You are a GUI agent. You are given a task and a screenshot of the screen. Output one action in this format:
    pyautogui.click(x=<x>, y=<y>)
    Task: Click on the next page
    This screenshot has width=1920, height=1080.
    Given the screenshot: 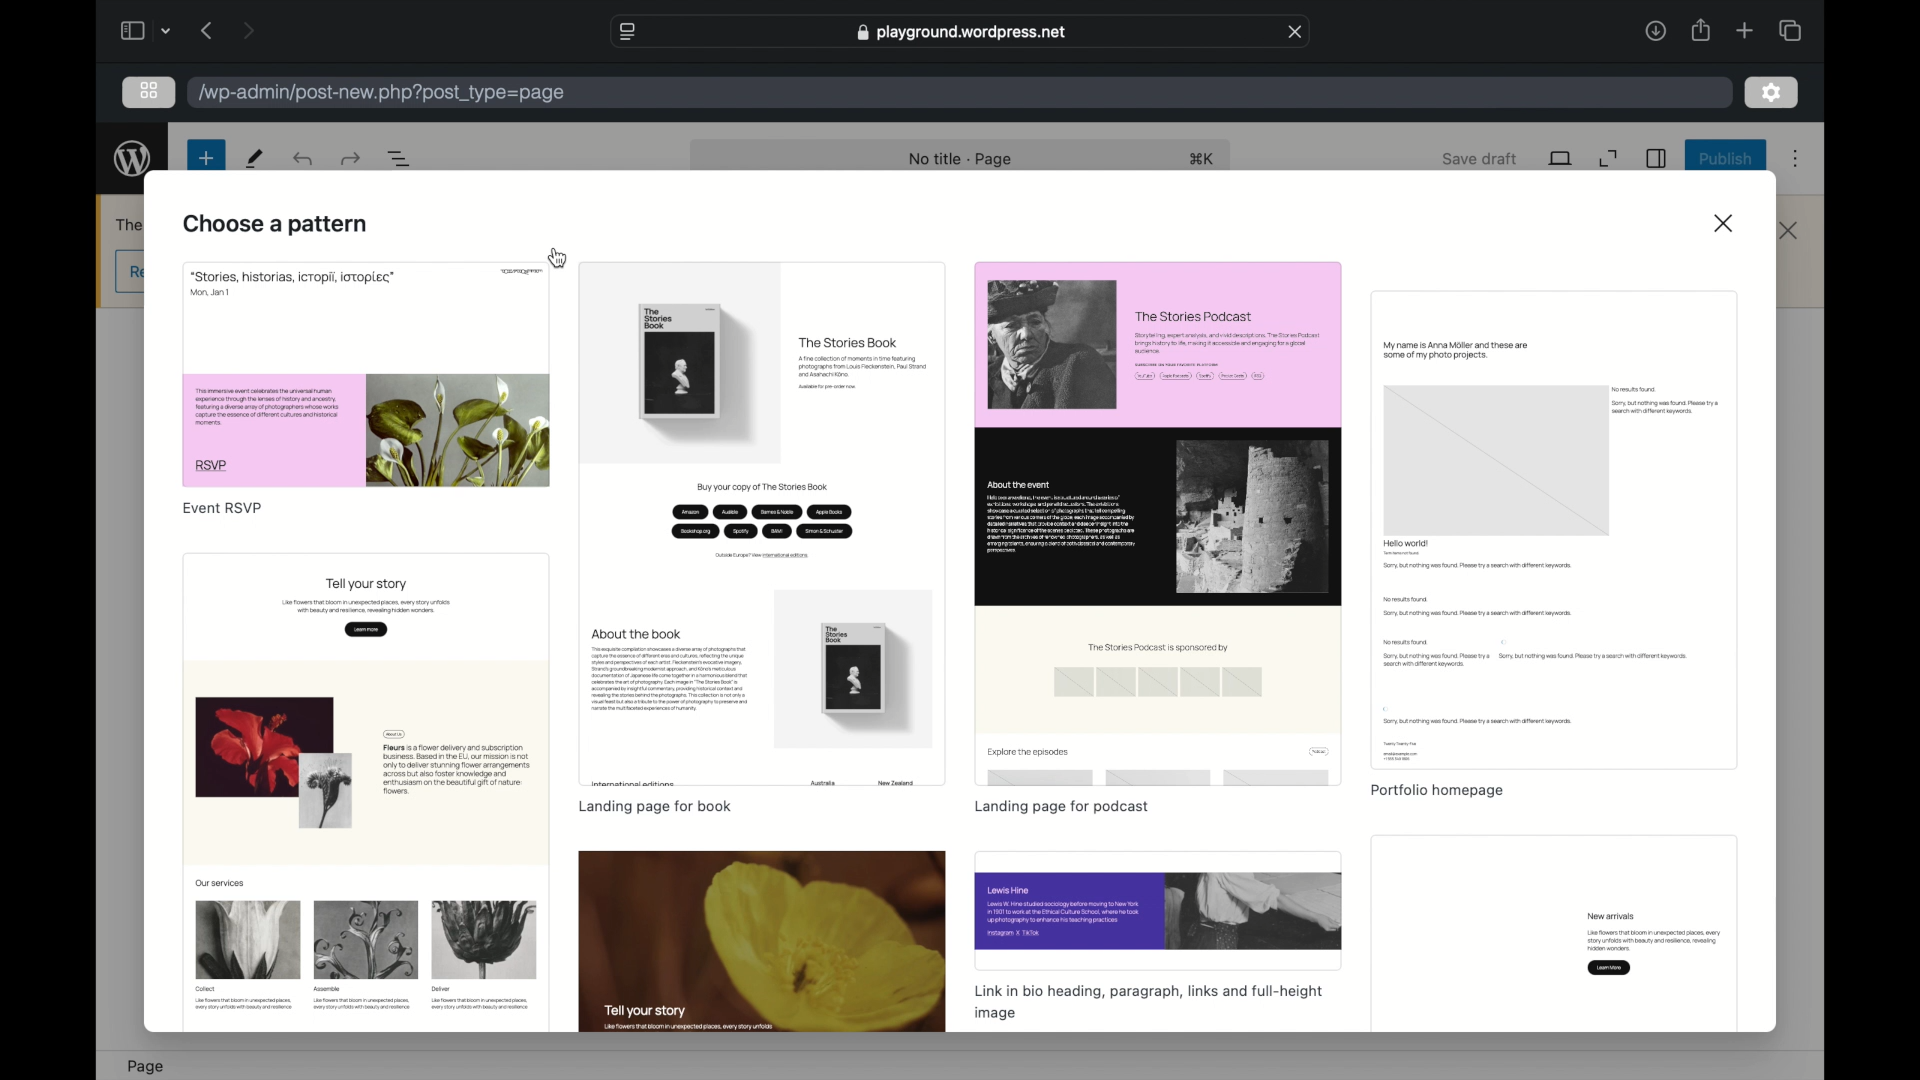 What is the action you would take?
    pyautogui.click(x=250, y=29)
    